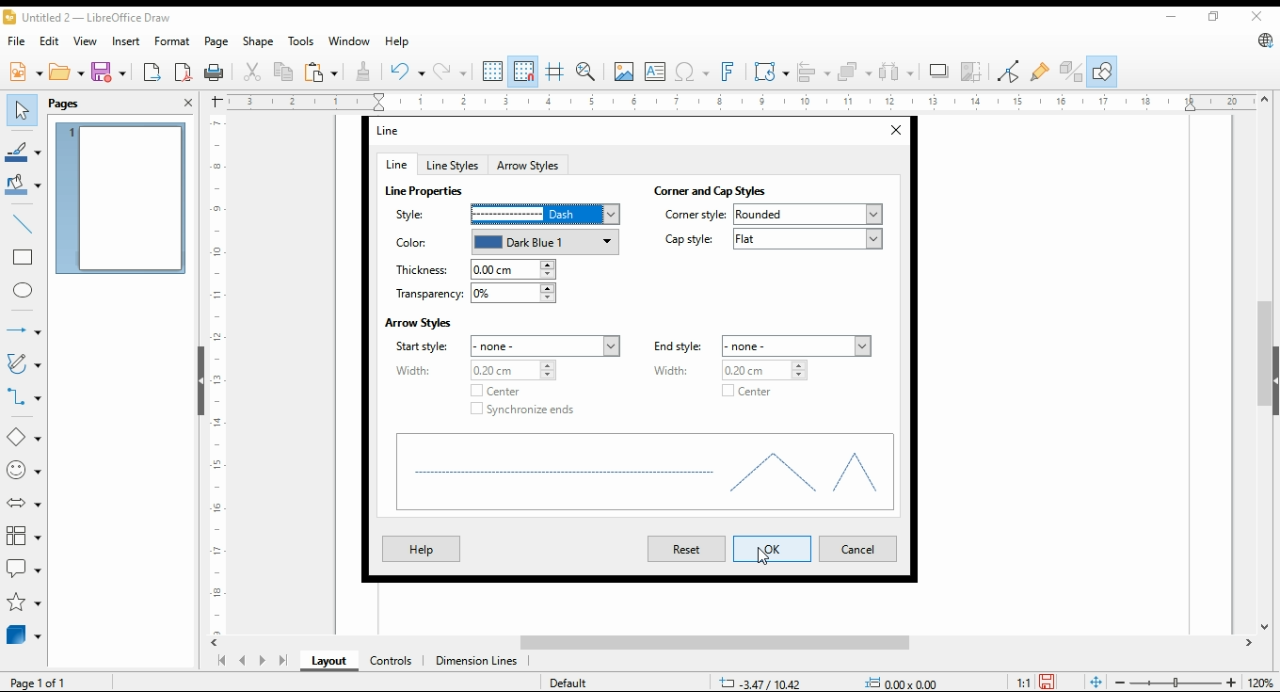 The height and width of the screenshot is (692, 1280). Describe the element at coordinates (768, 556) in the screenshot. I see `mouse pointer` at that location.